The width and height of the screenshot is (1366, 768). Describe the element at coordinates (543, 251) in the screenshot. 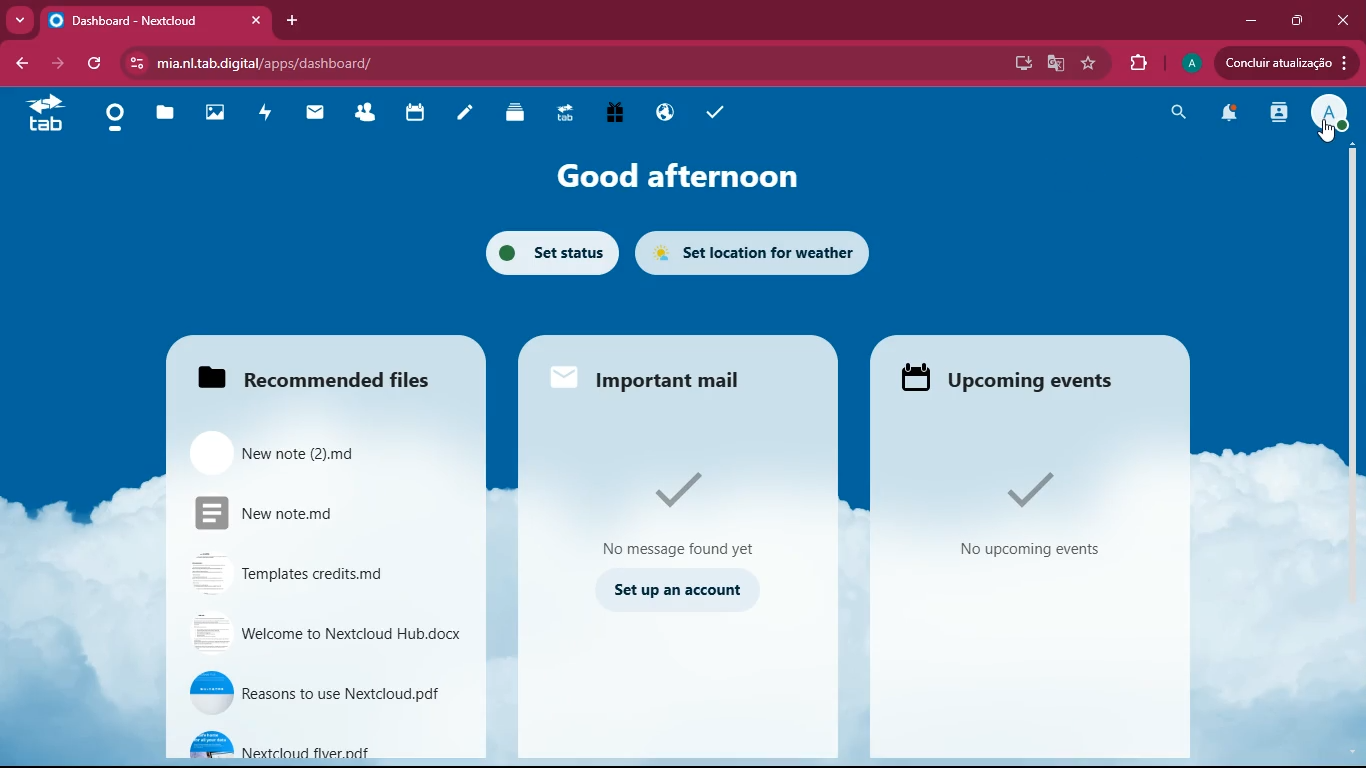

I see `set status` at that location.